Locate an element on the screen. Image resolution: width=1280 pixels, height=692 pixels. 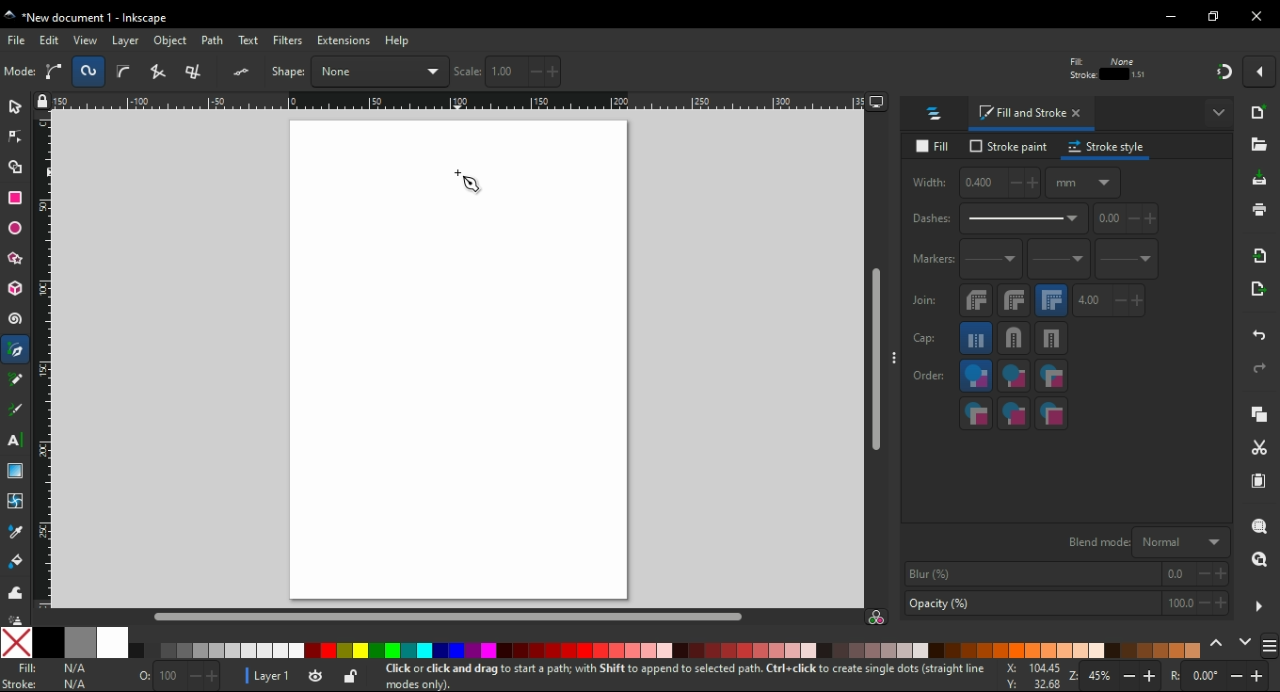
restore is located at coordinates (1216, 16).